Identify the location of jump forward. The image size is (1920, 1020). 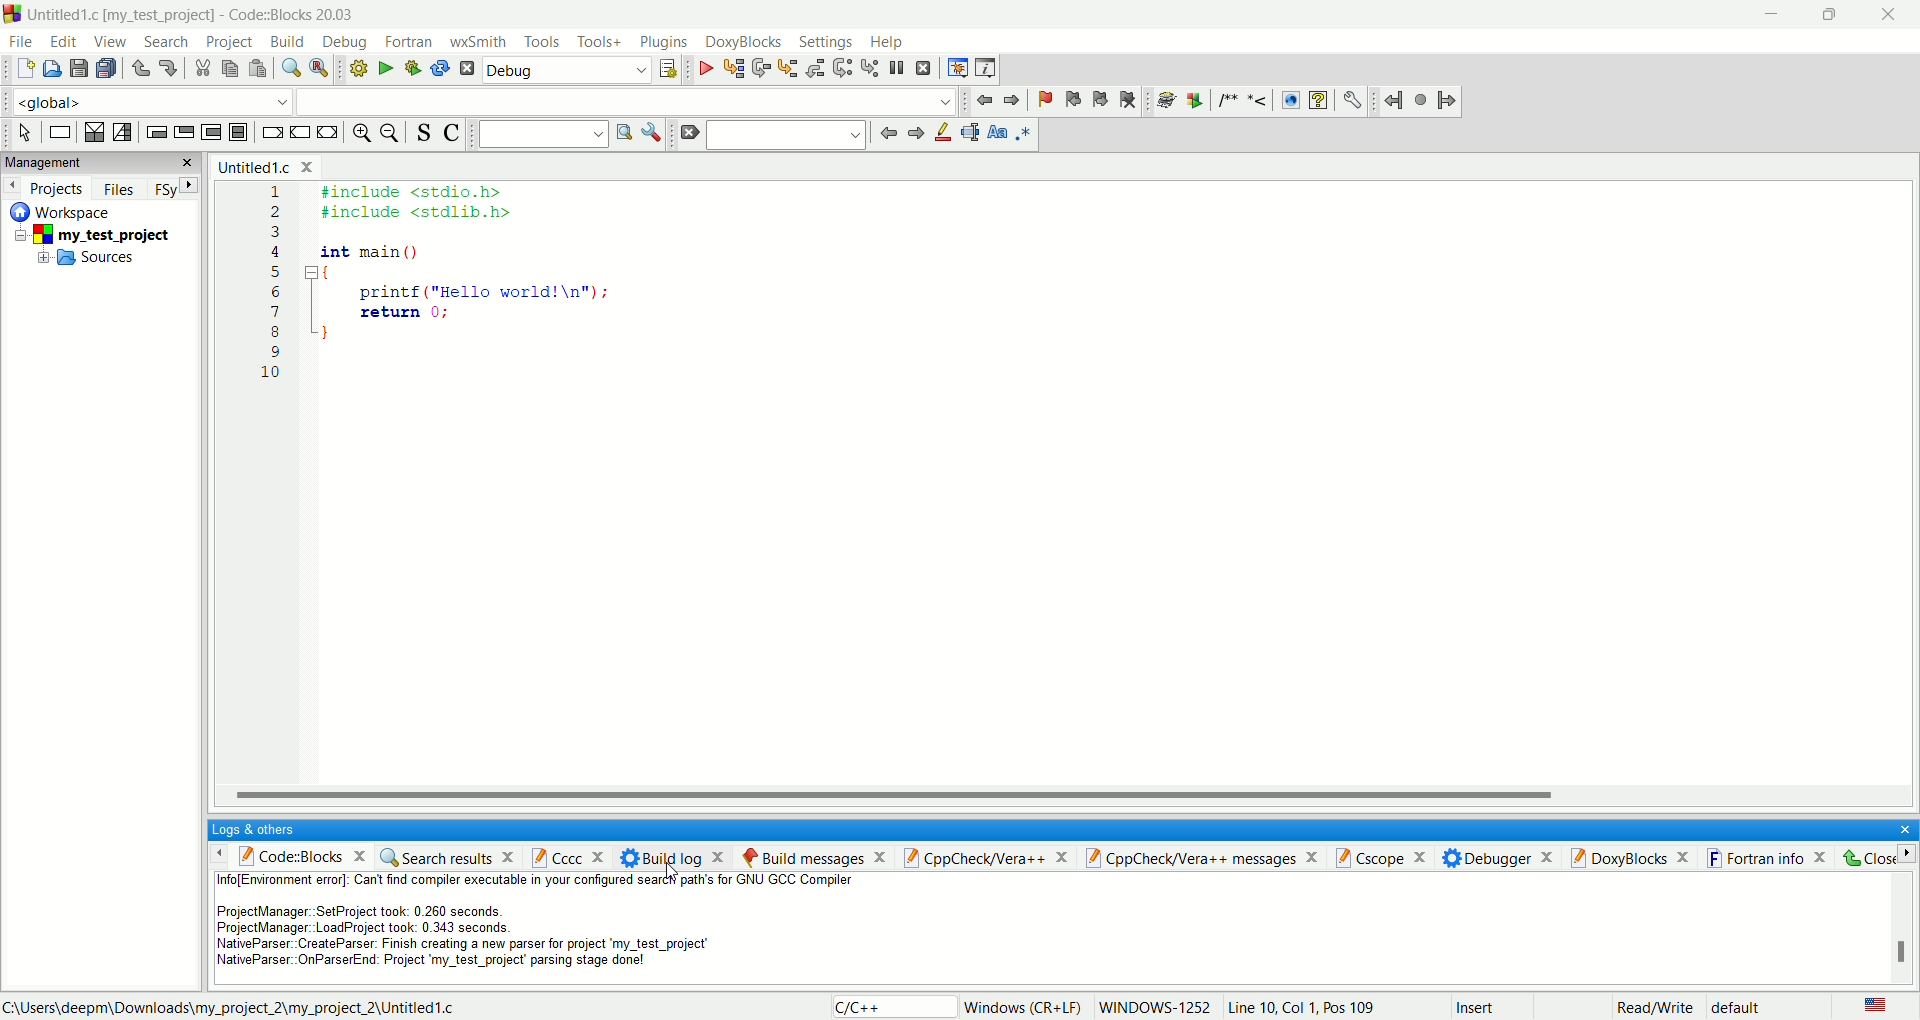
(1013, 99).